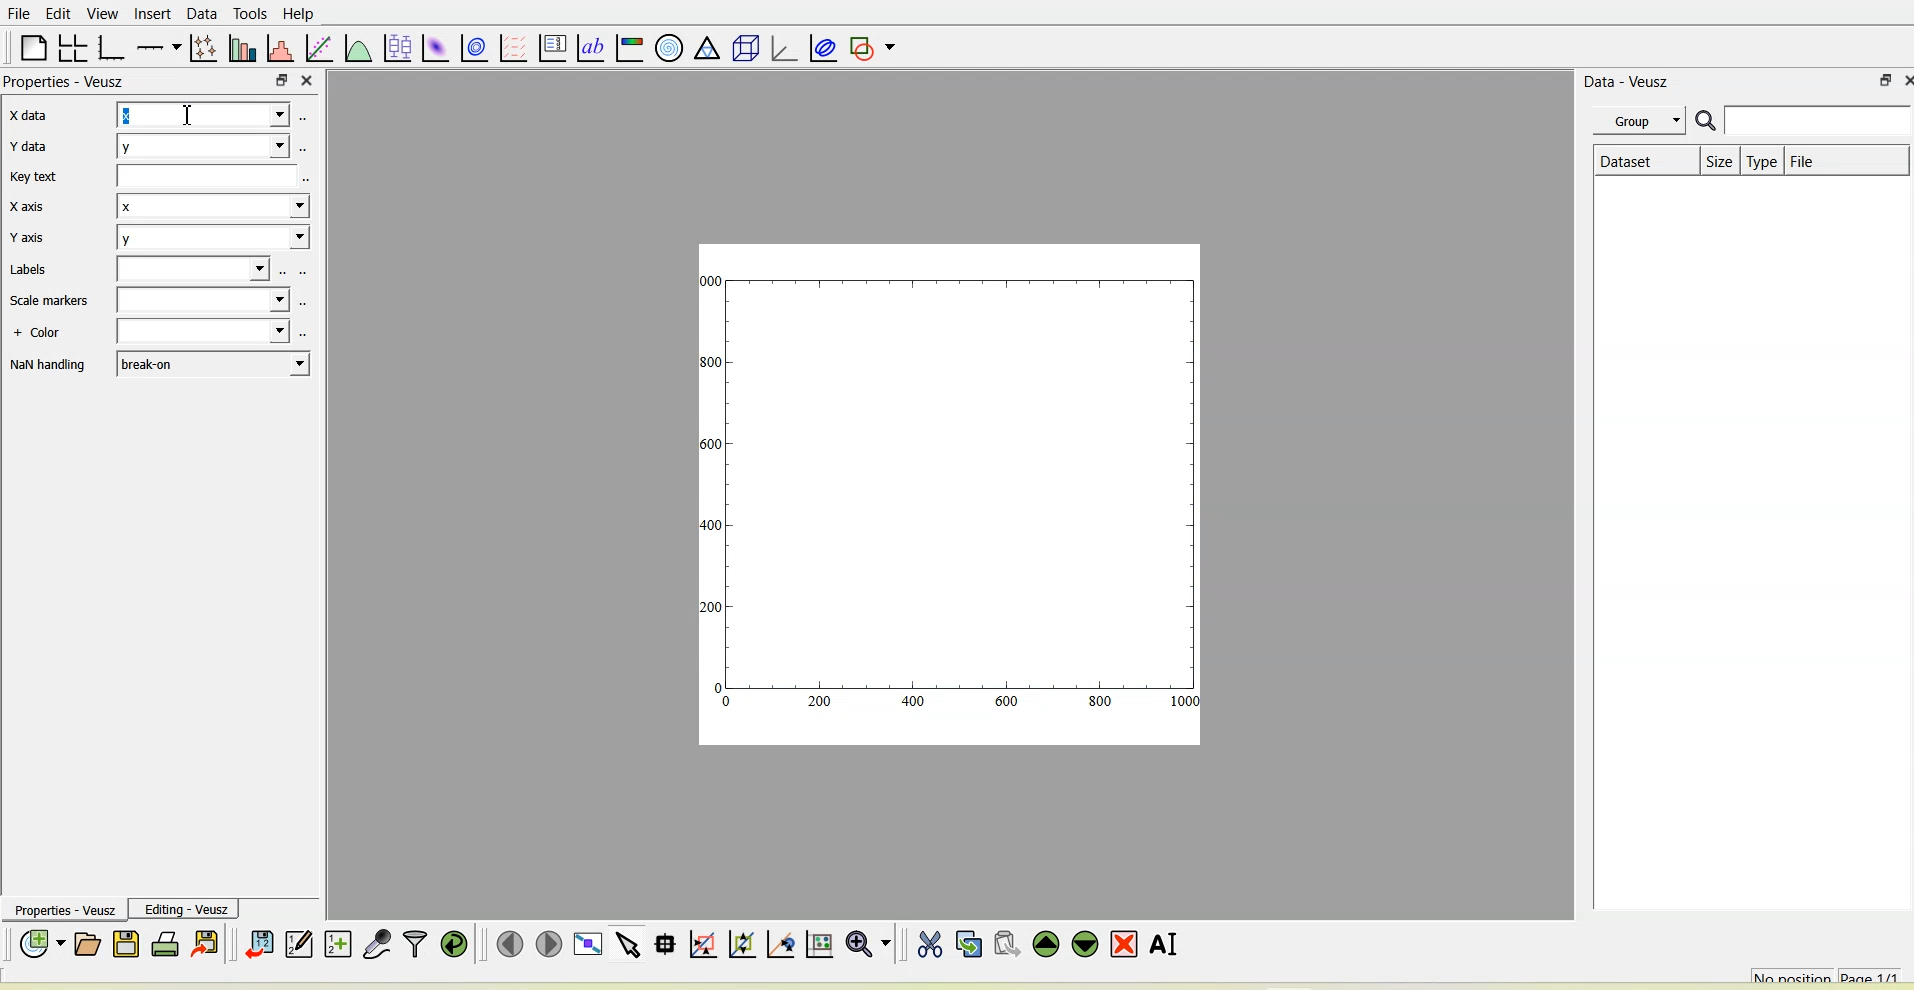 The width and height of the screenshot is (1914, 990). Describe the element at coordinates (204, 46) in the screenshot. I see `Plot points with lines and errorbars` at that location.